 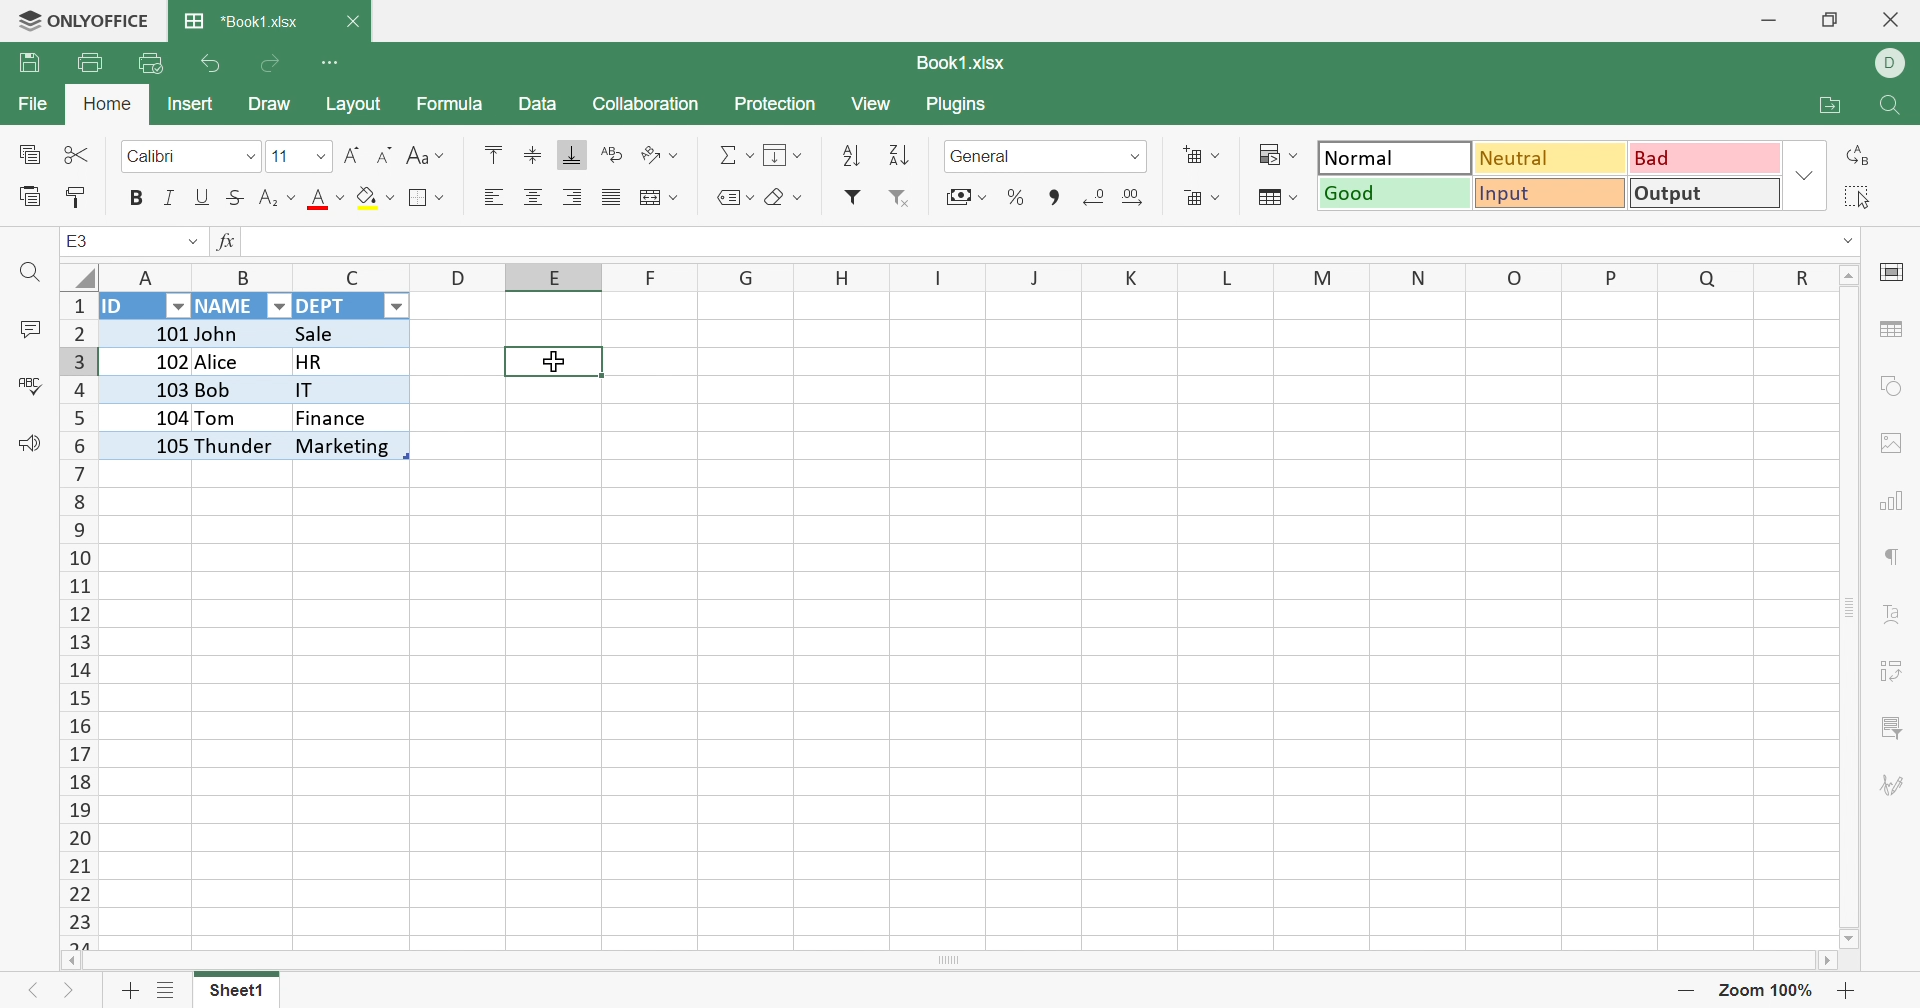 I want to click on Ascending order, so click(x=855, y=154).